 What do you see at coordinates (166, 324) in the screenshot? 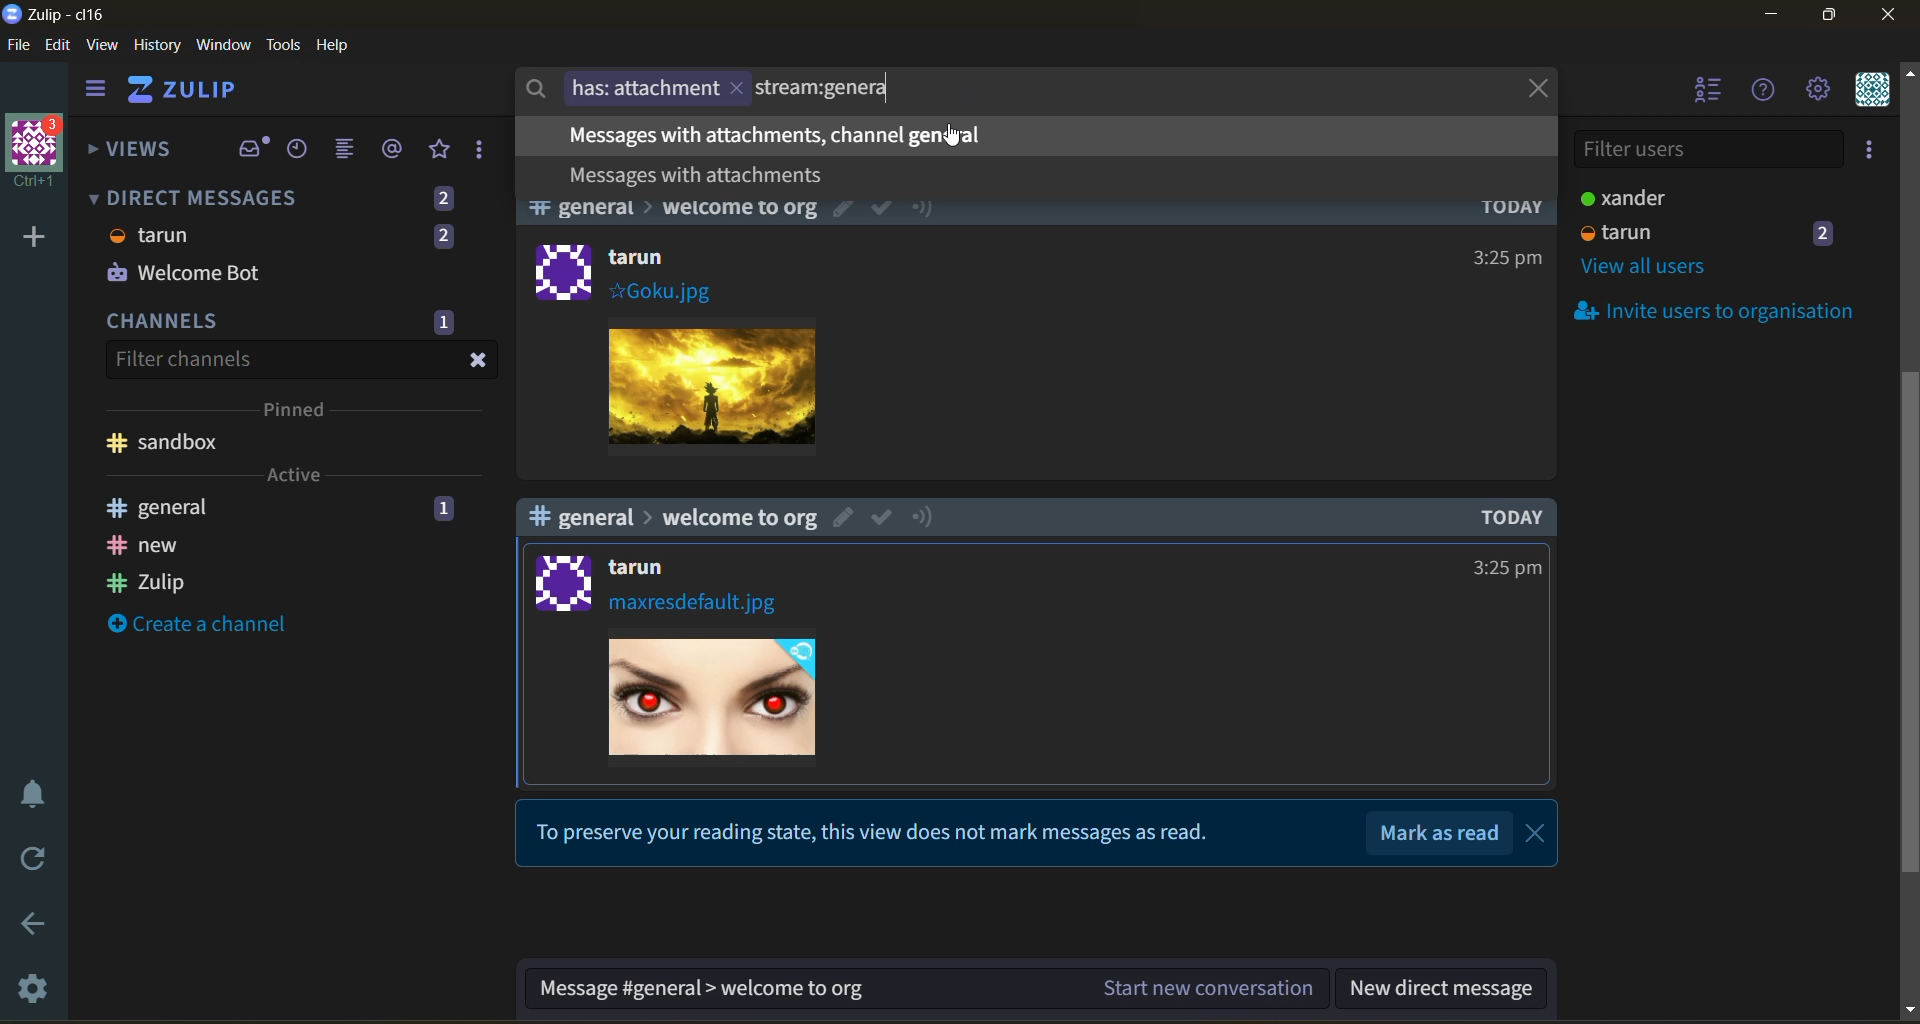
I see `CHANNELS` at bounding box center [166, 324].